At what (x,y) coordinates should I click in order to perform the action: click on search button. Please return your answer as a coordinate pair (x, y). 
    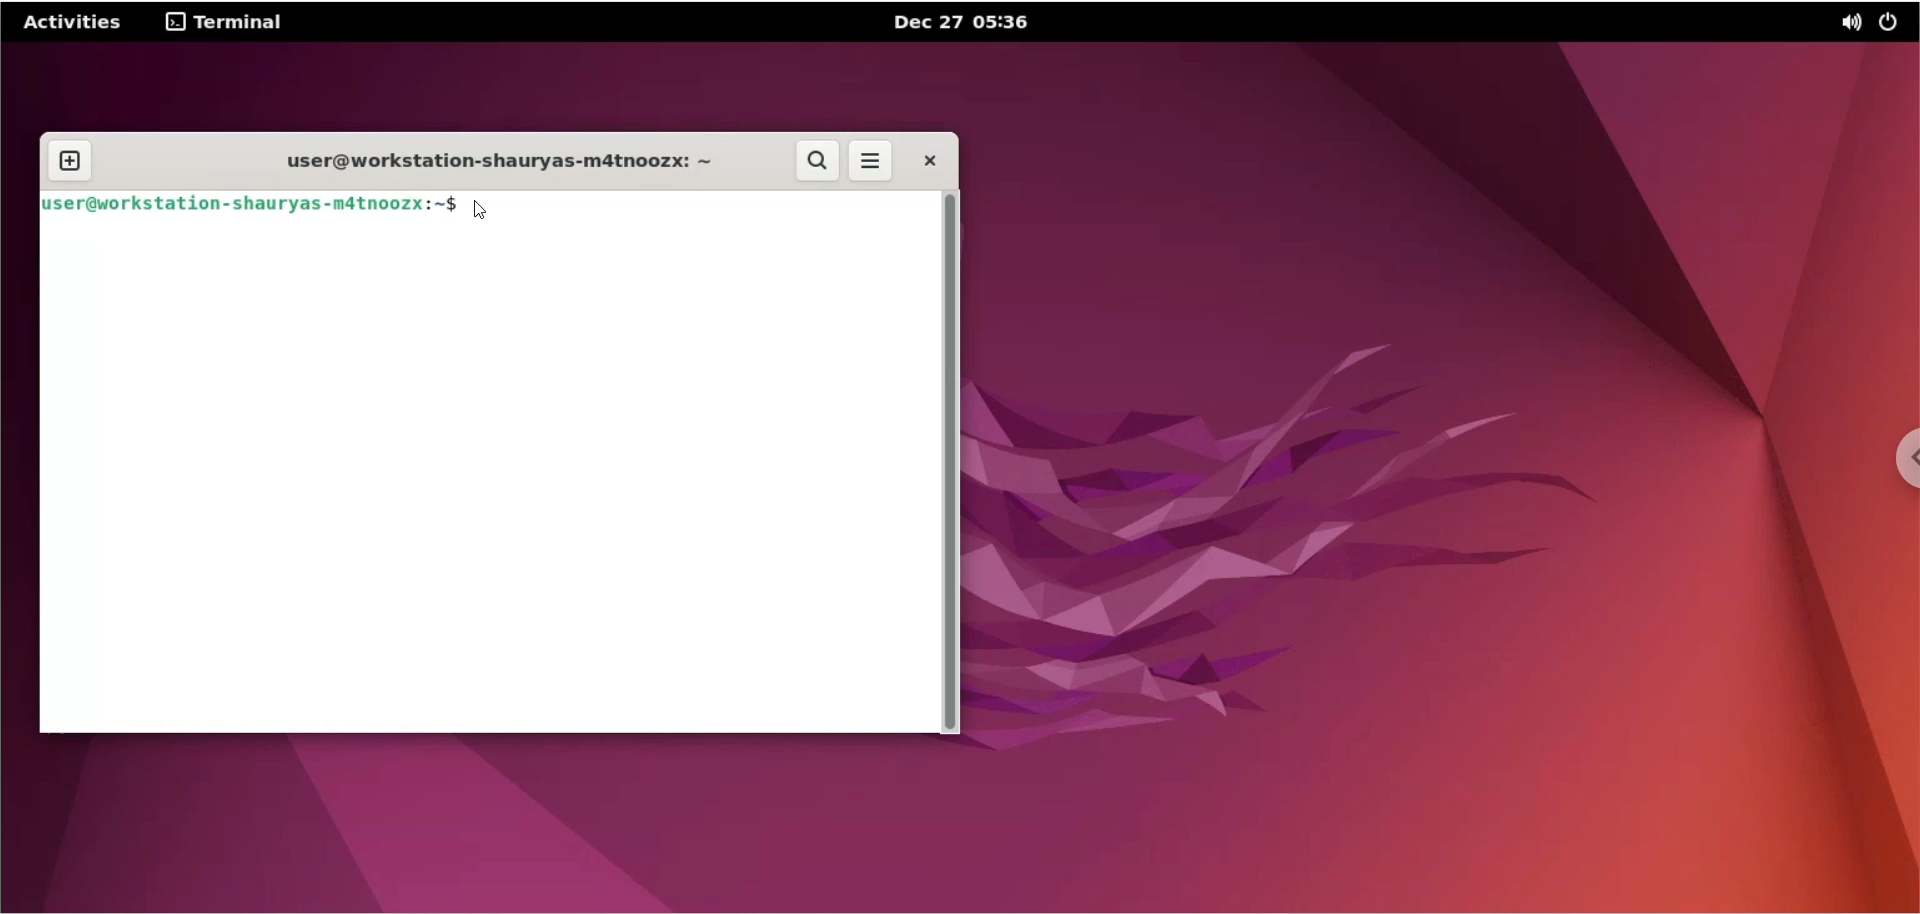
    Looking at the image, I should click on (815, 162).